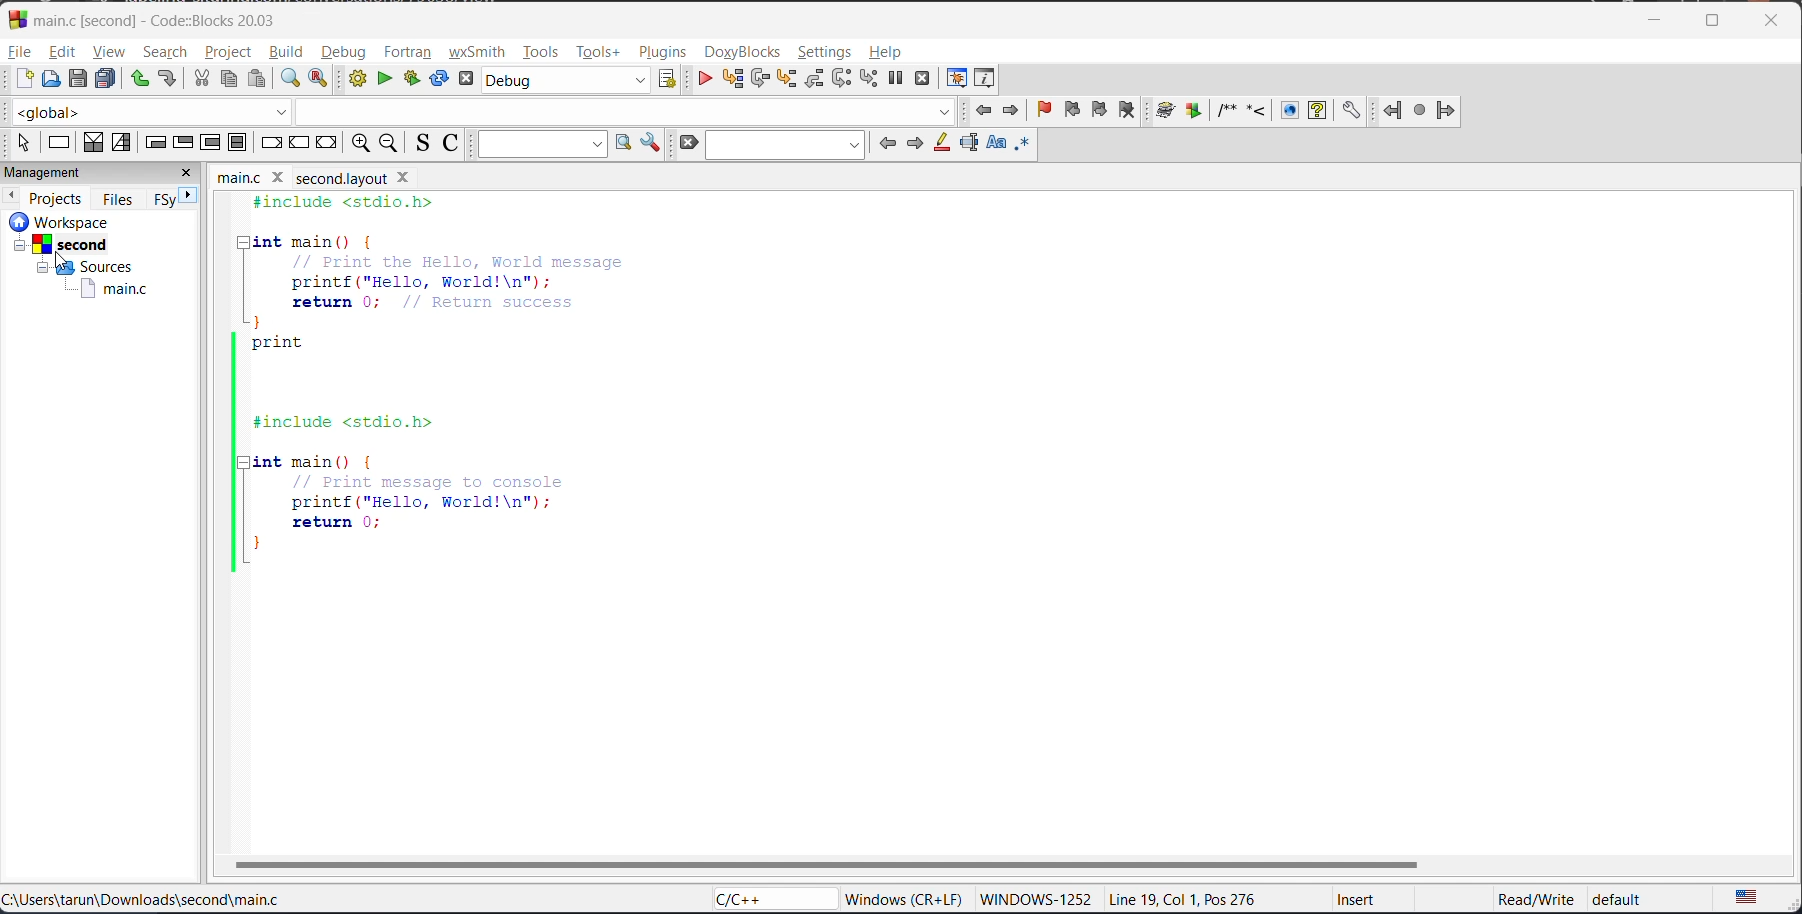 This screenshot has width=1802, height=914. I want to click on horizontal scroll bar, so click(825, 863).